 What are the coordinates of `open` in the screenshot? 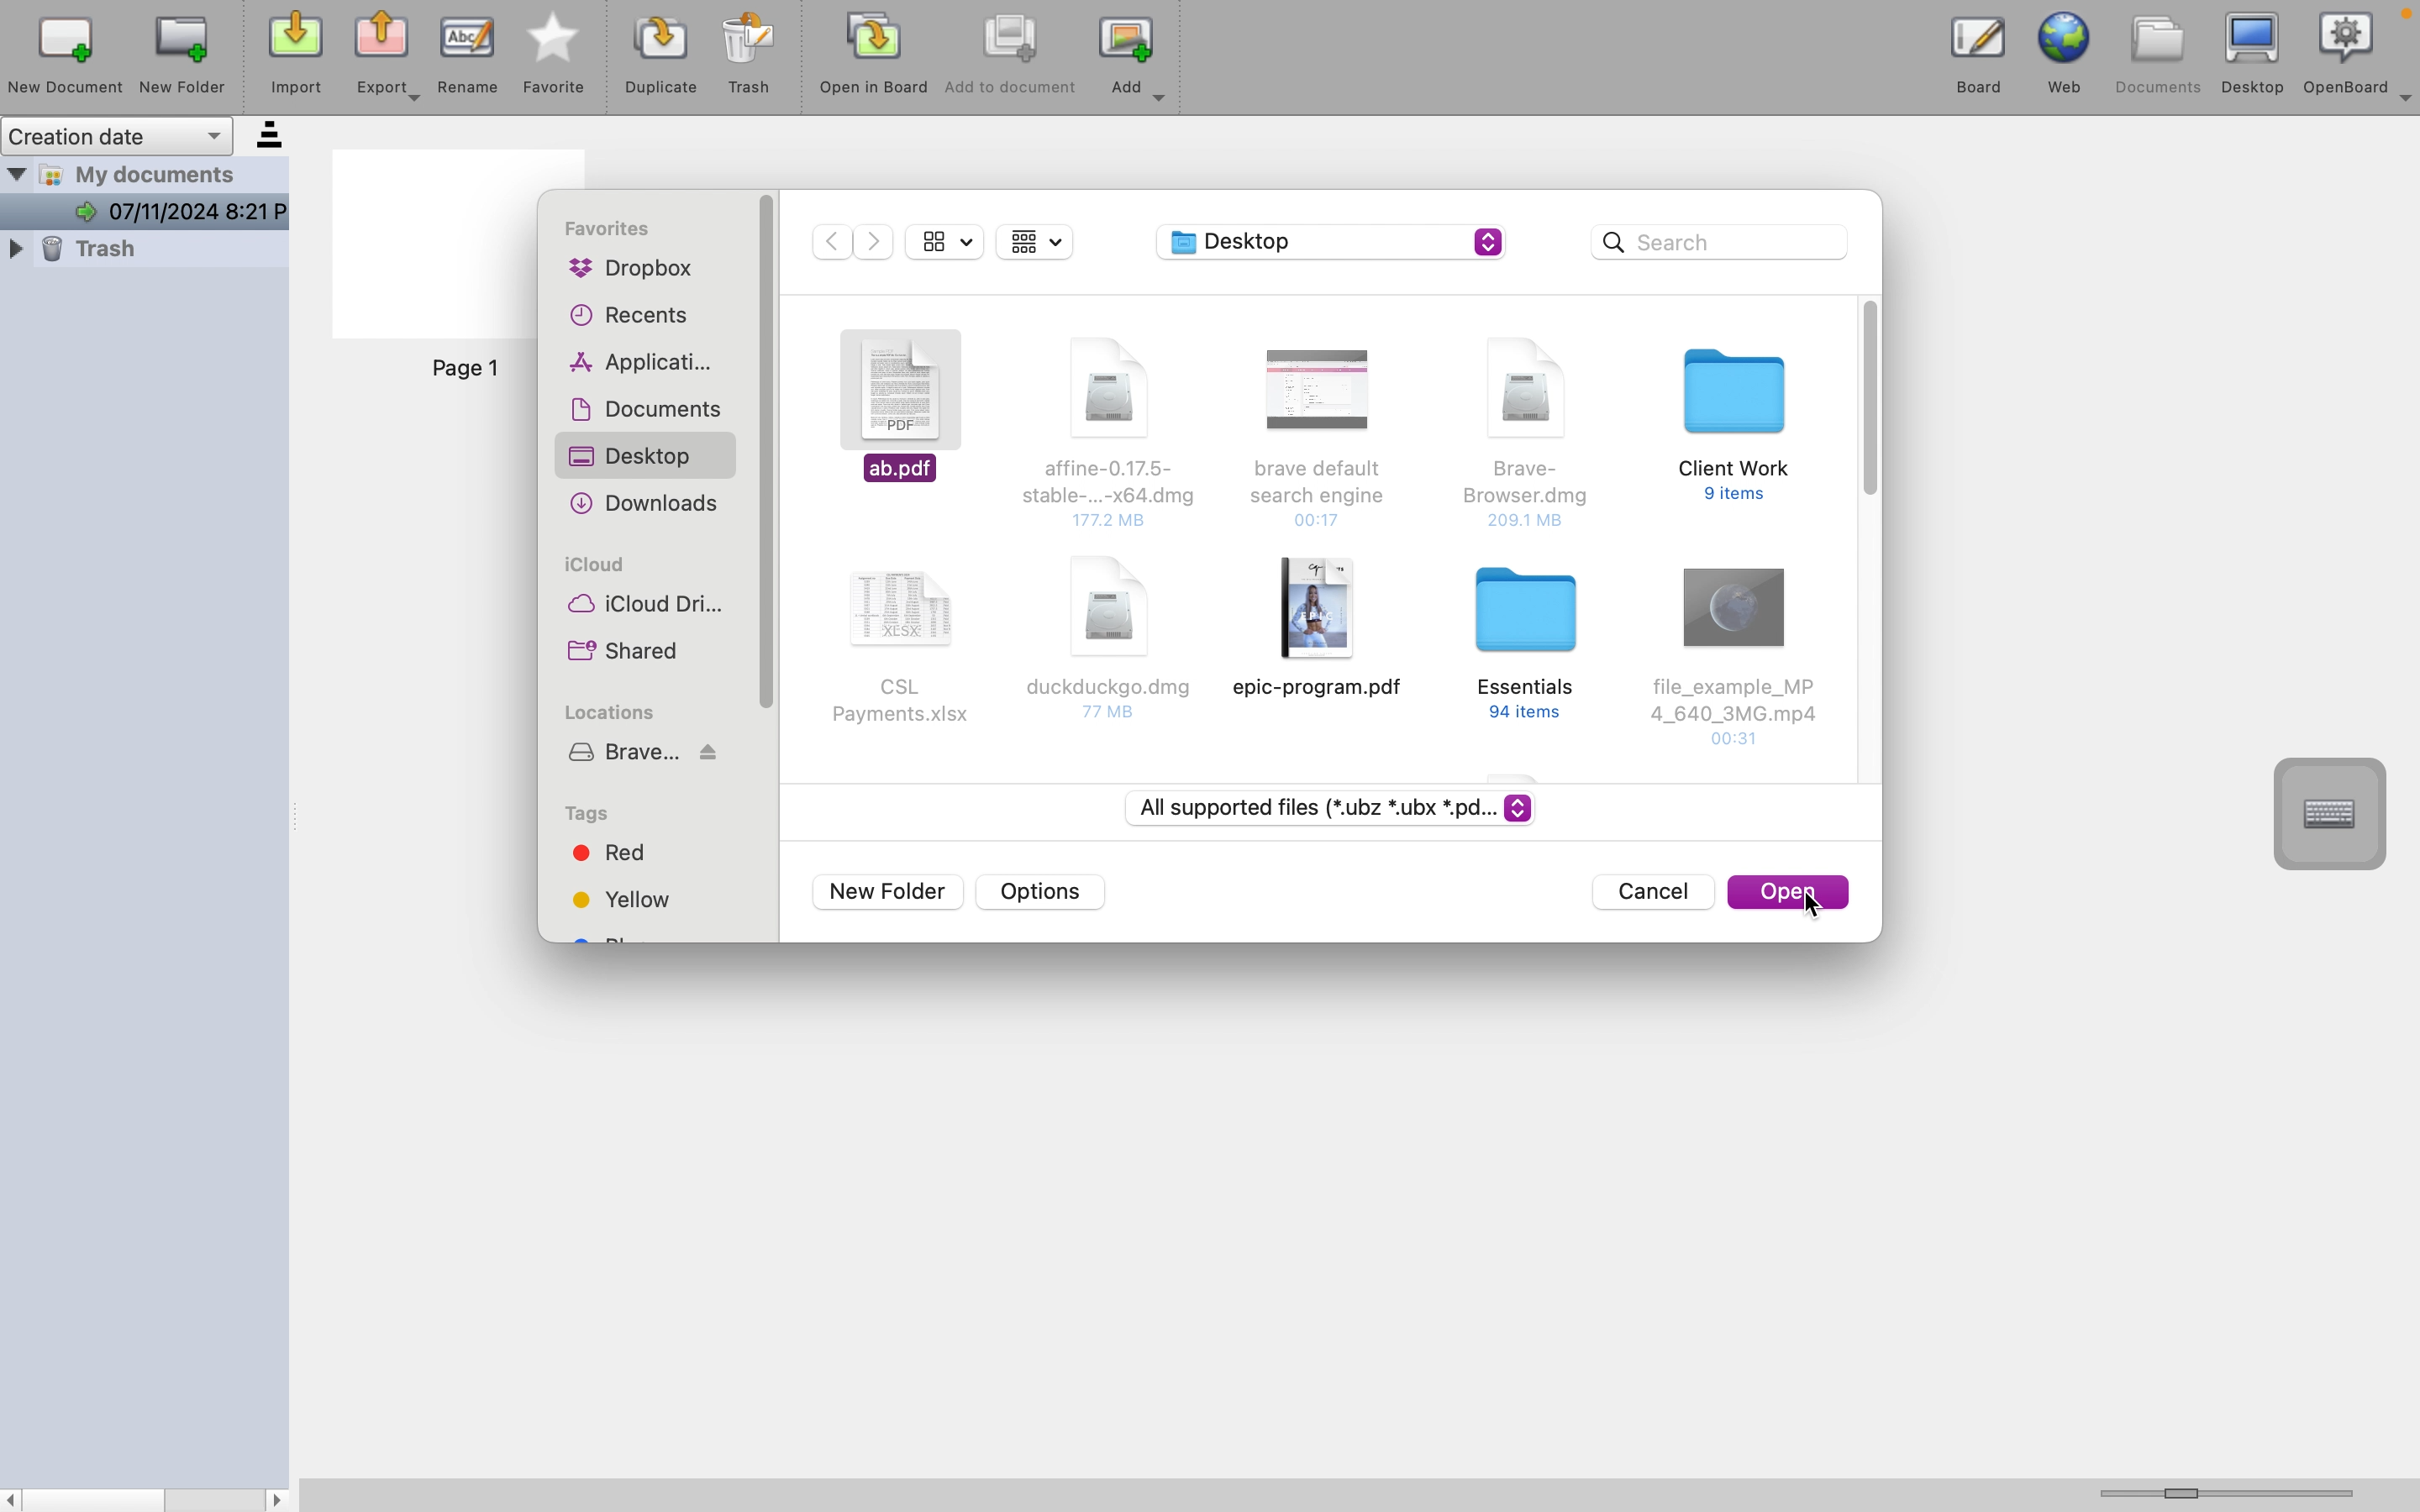 It's located at (1781, 891).